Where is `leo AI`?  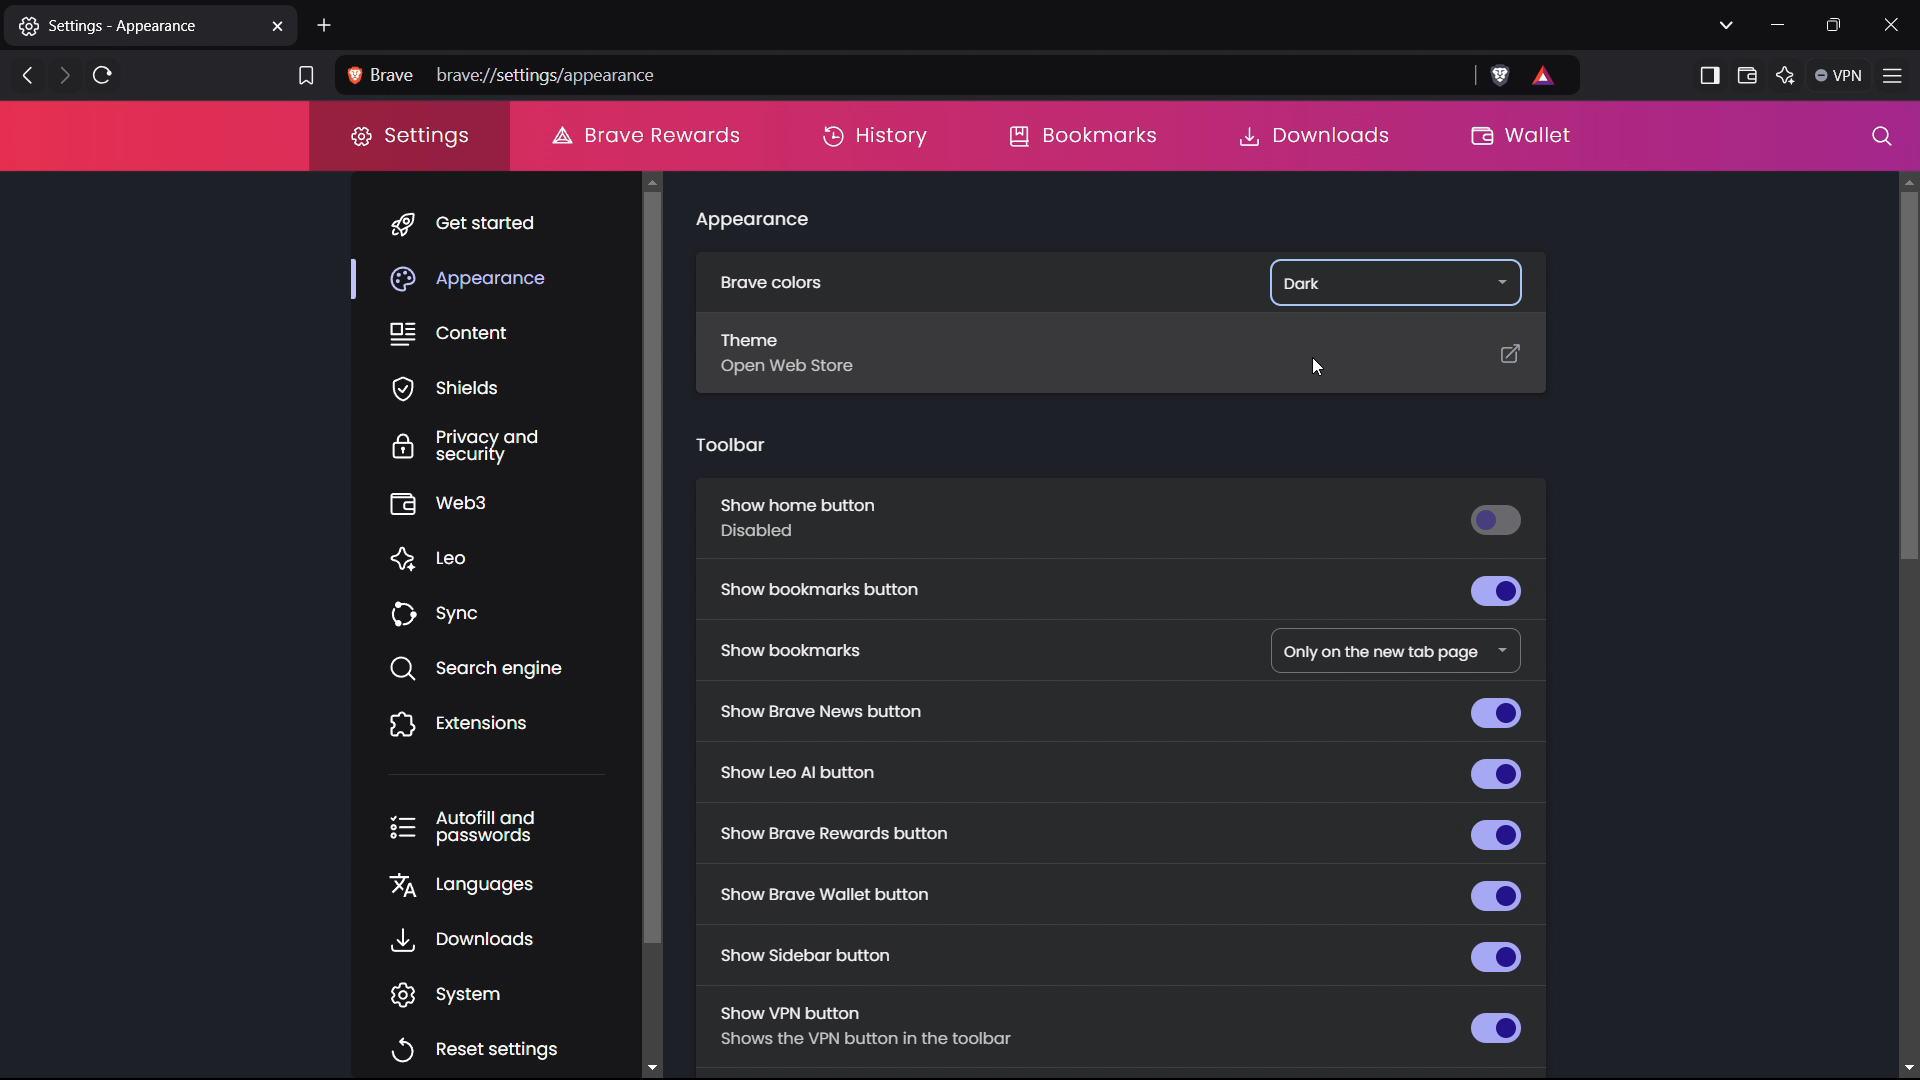 leo AI is located at coordinates (1785, 73).